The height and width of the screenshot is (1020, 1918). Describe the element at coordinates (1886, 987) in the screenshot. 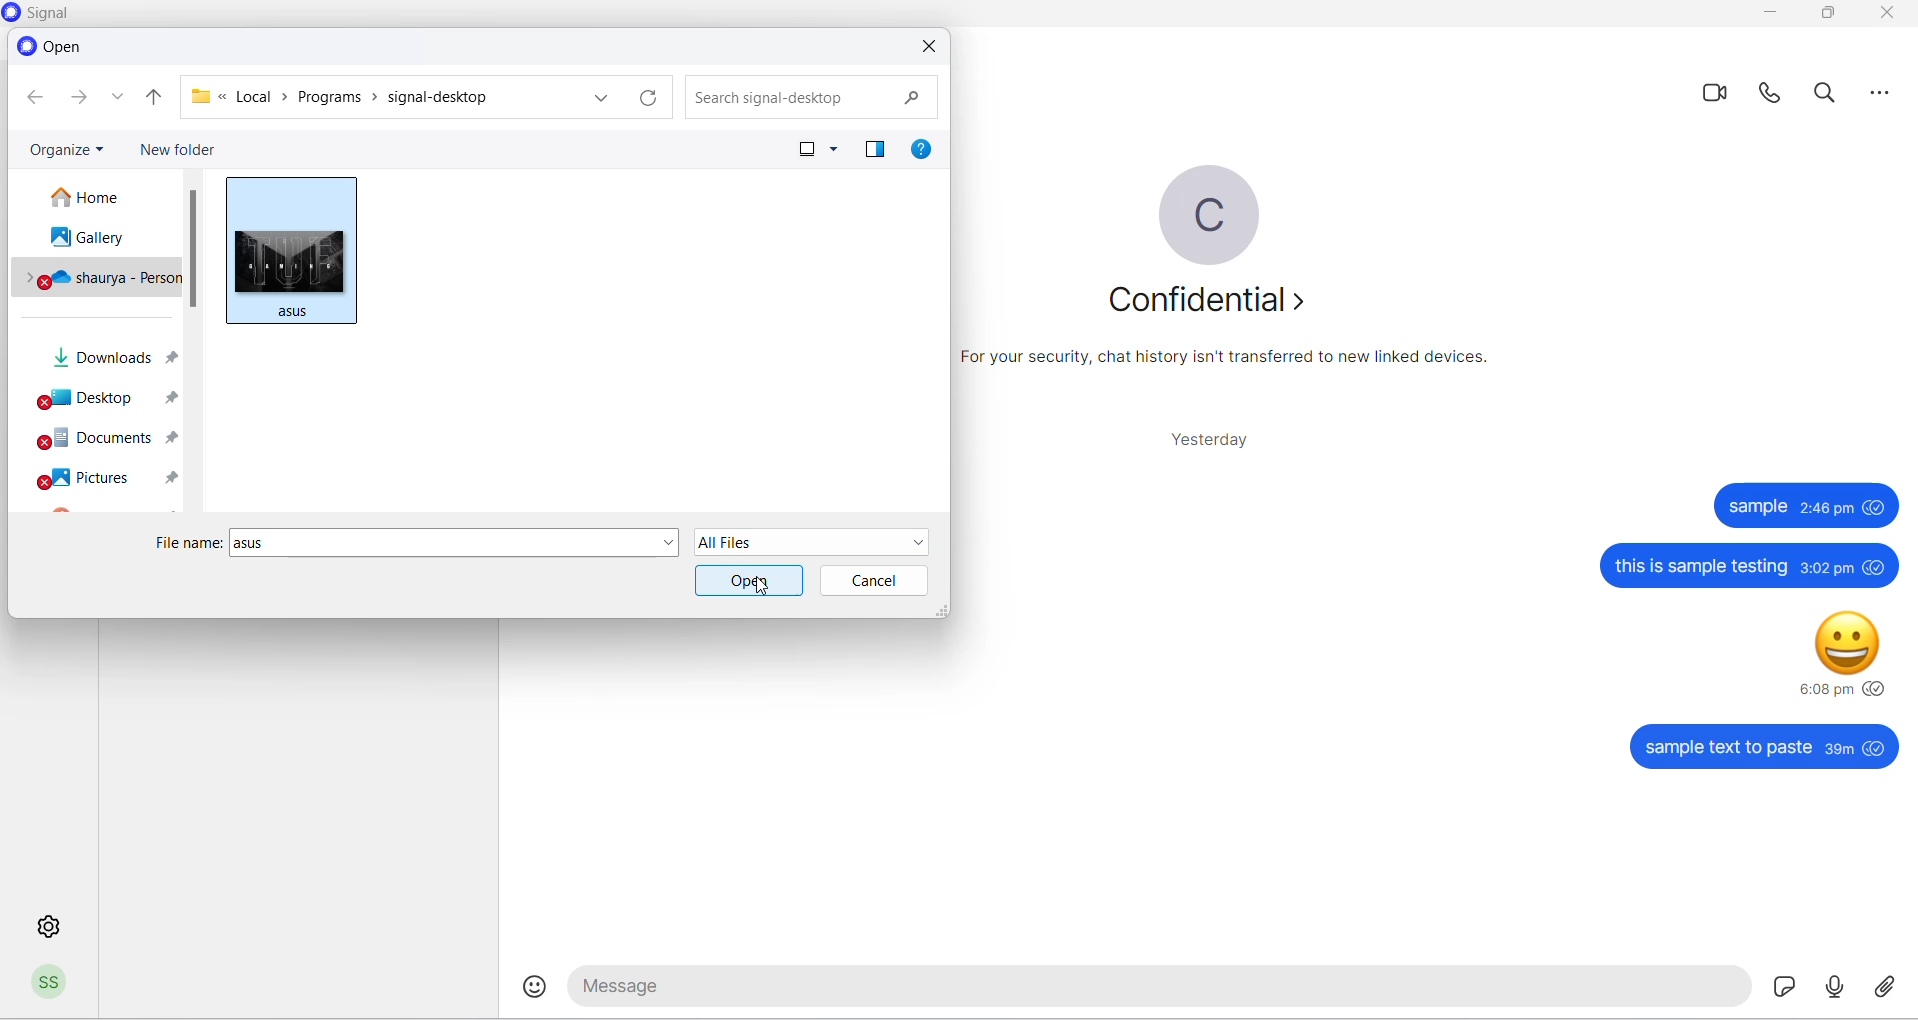

I see `share attachment` at that location.